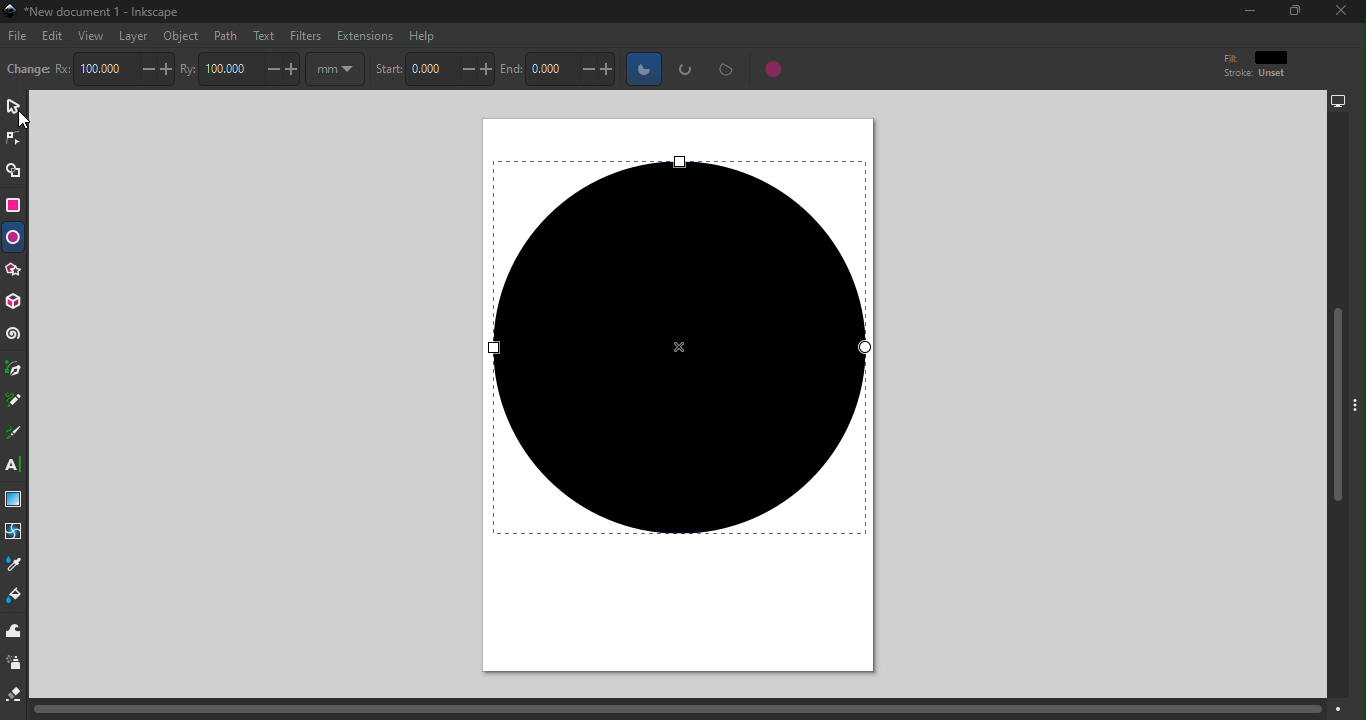 The height and width of the screenshot is (720, 1366). I want to click on Switch to slice (unclosed shape with two radii), so click(640, 69).